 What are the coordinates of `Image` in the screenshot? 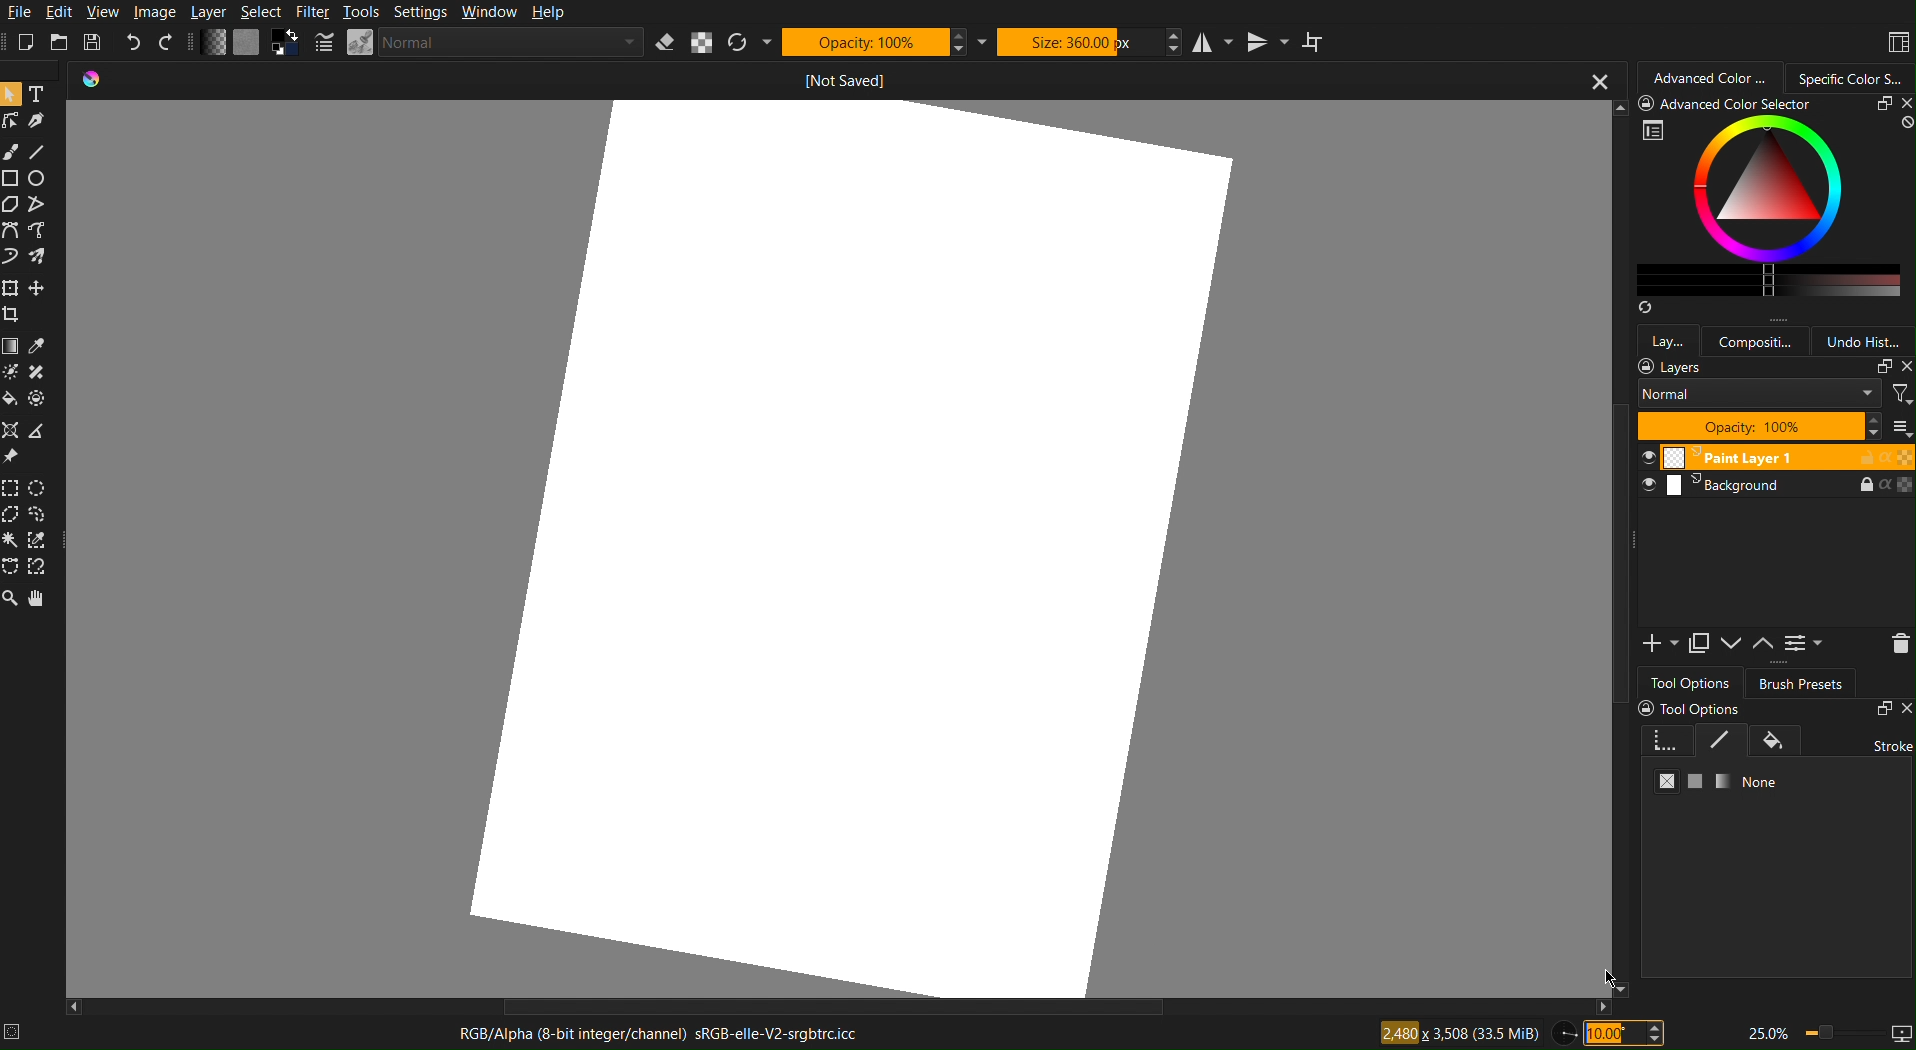 It's located at (155, 12).